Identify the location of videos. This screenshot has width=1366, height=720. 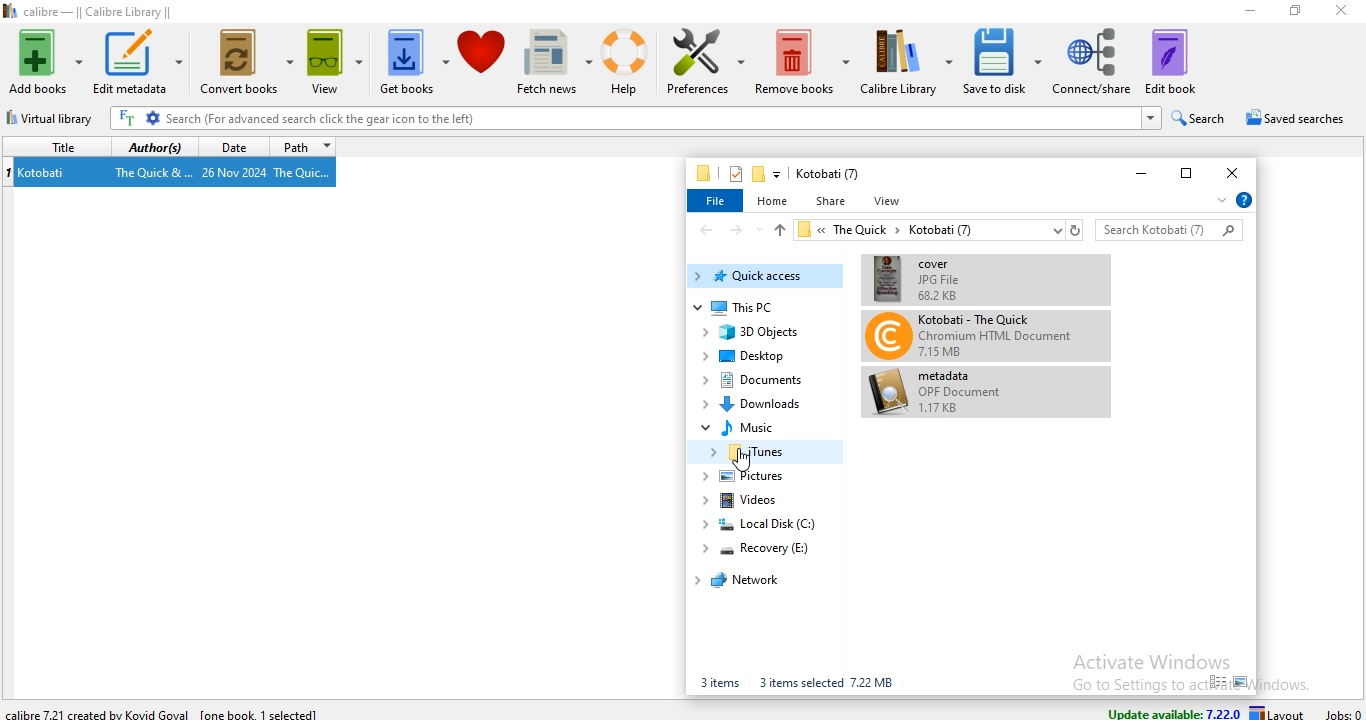
(751, 500).